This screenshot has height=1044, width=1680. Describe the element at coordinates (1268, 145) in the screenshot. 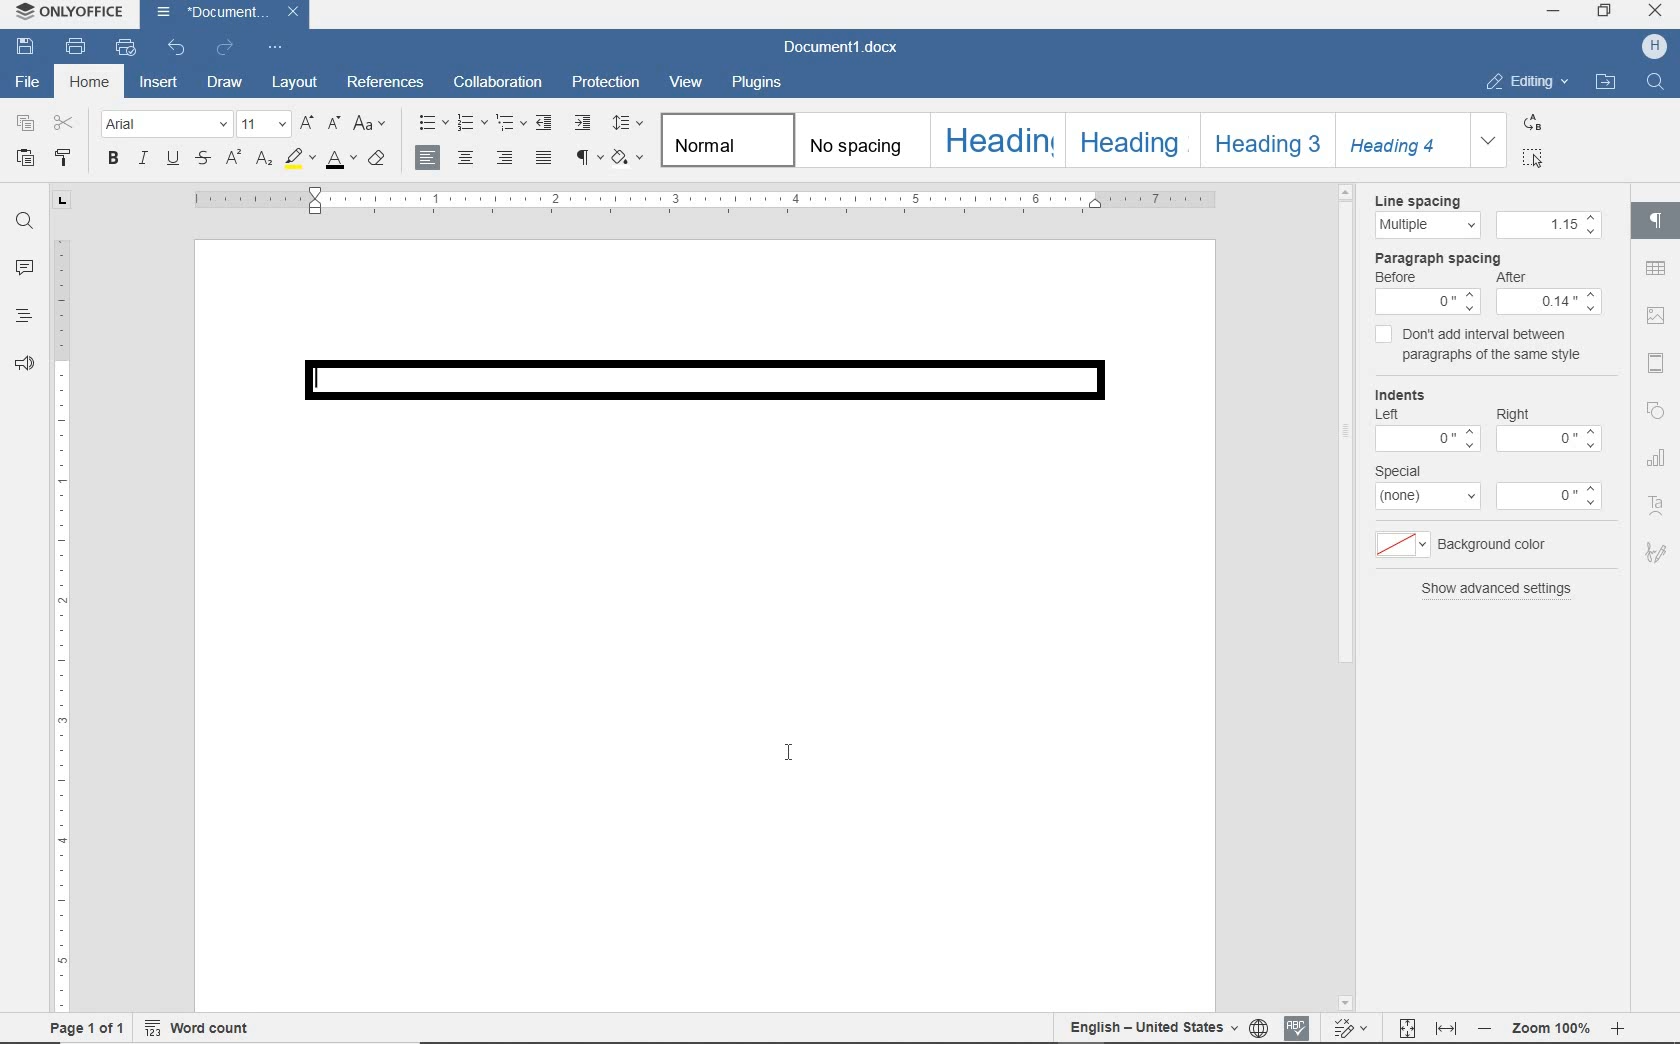

I see `heading3` at that location.